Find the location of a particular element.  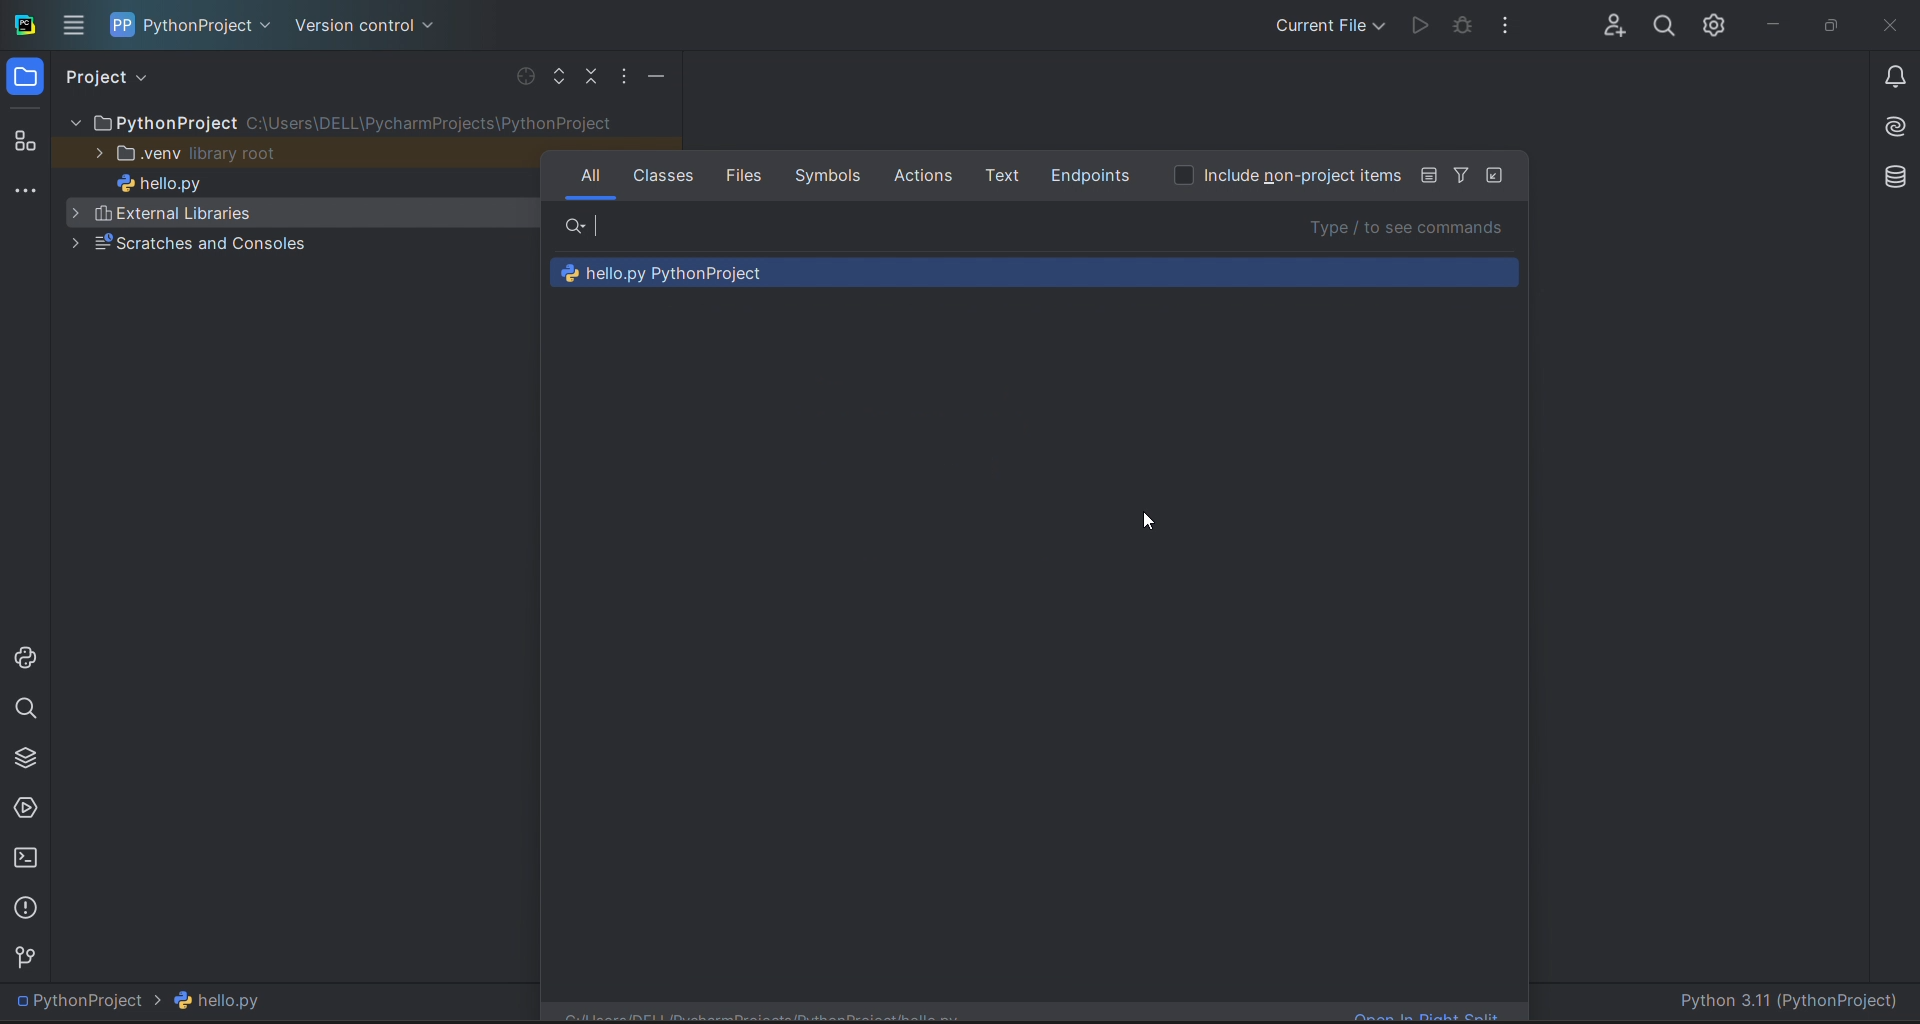

.venu is located at coordinates (300, 153).